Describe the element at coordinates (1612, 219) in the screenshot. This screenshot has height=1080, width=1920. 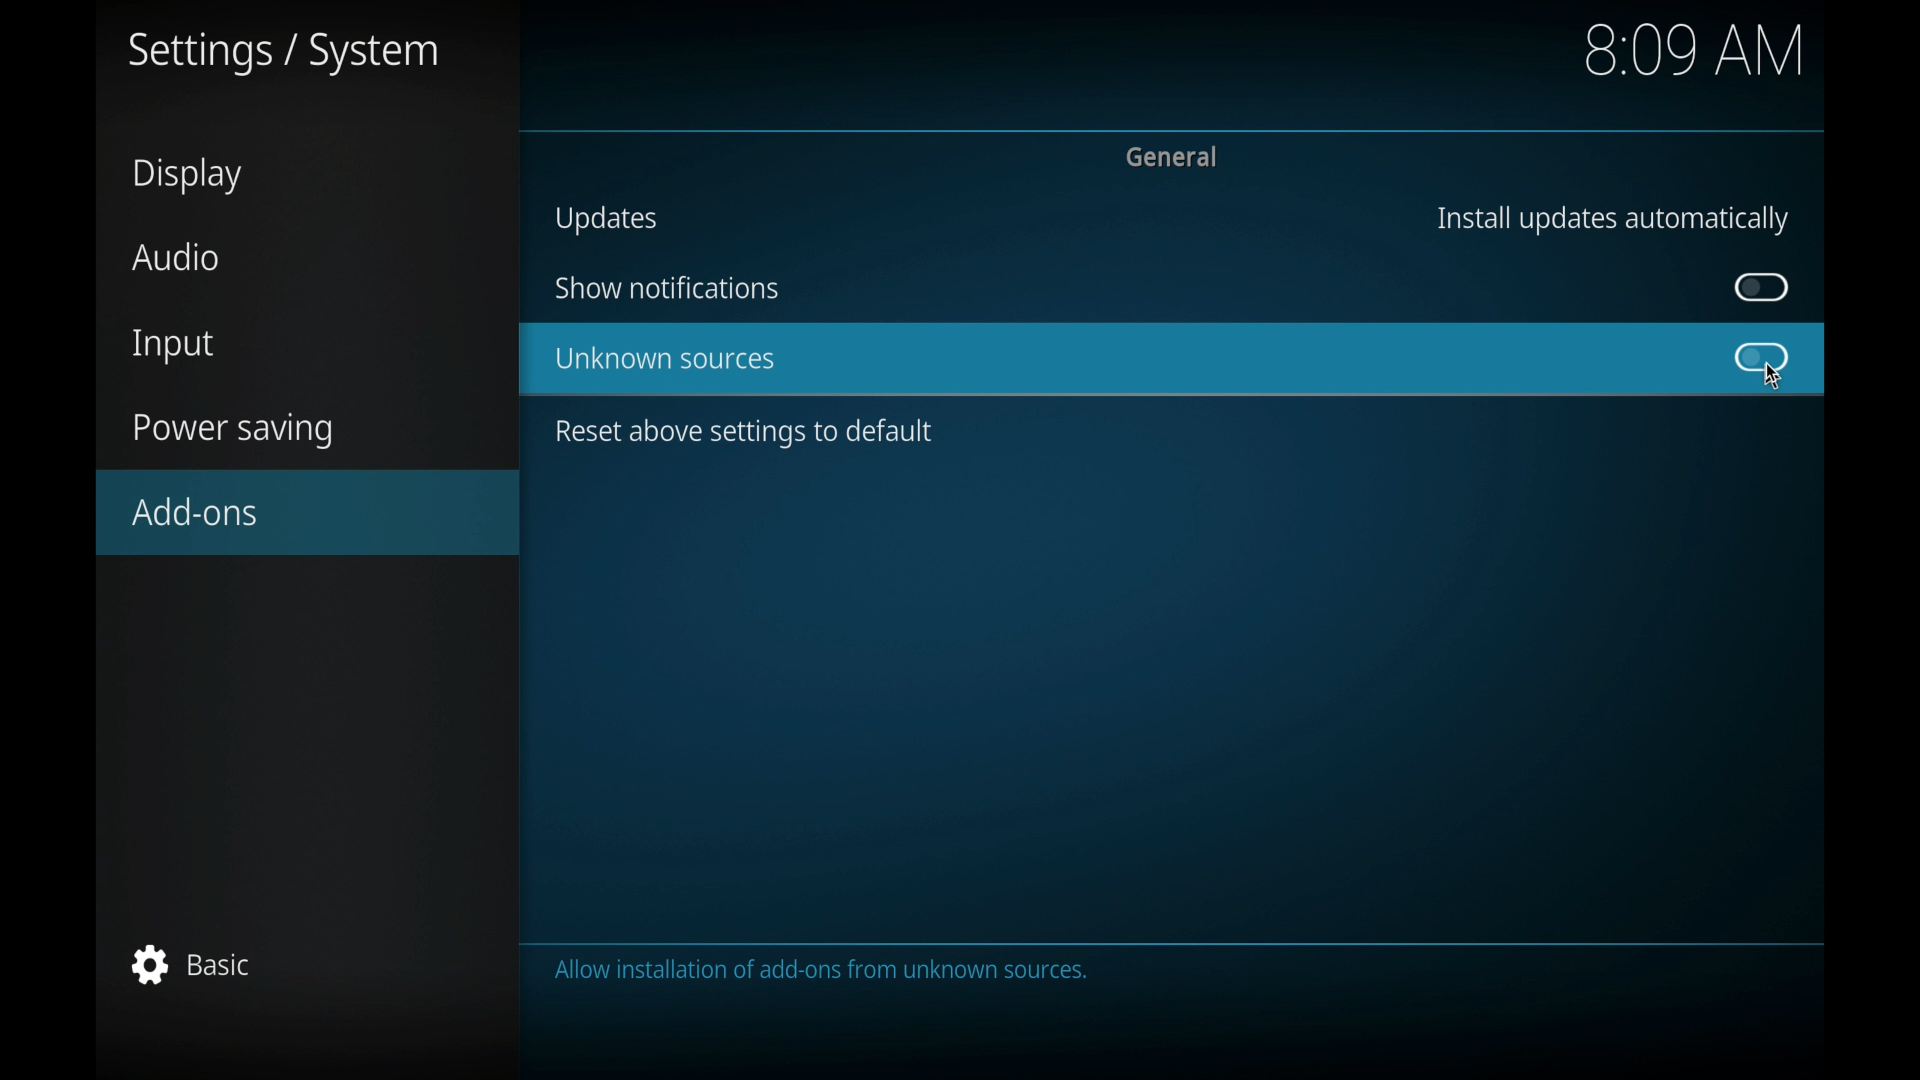
I see `install updates automatically` at that location.